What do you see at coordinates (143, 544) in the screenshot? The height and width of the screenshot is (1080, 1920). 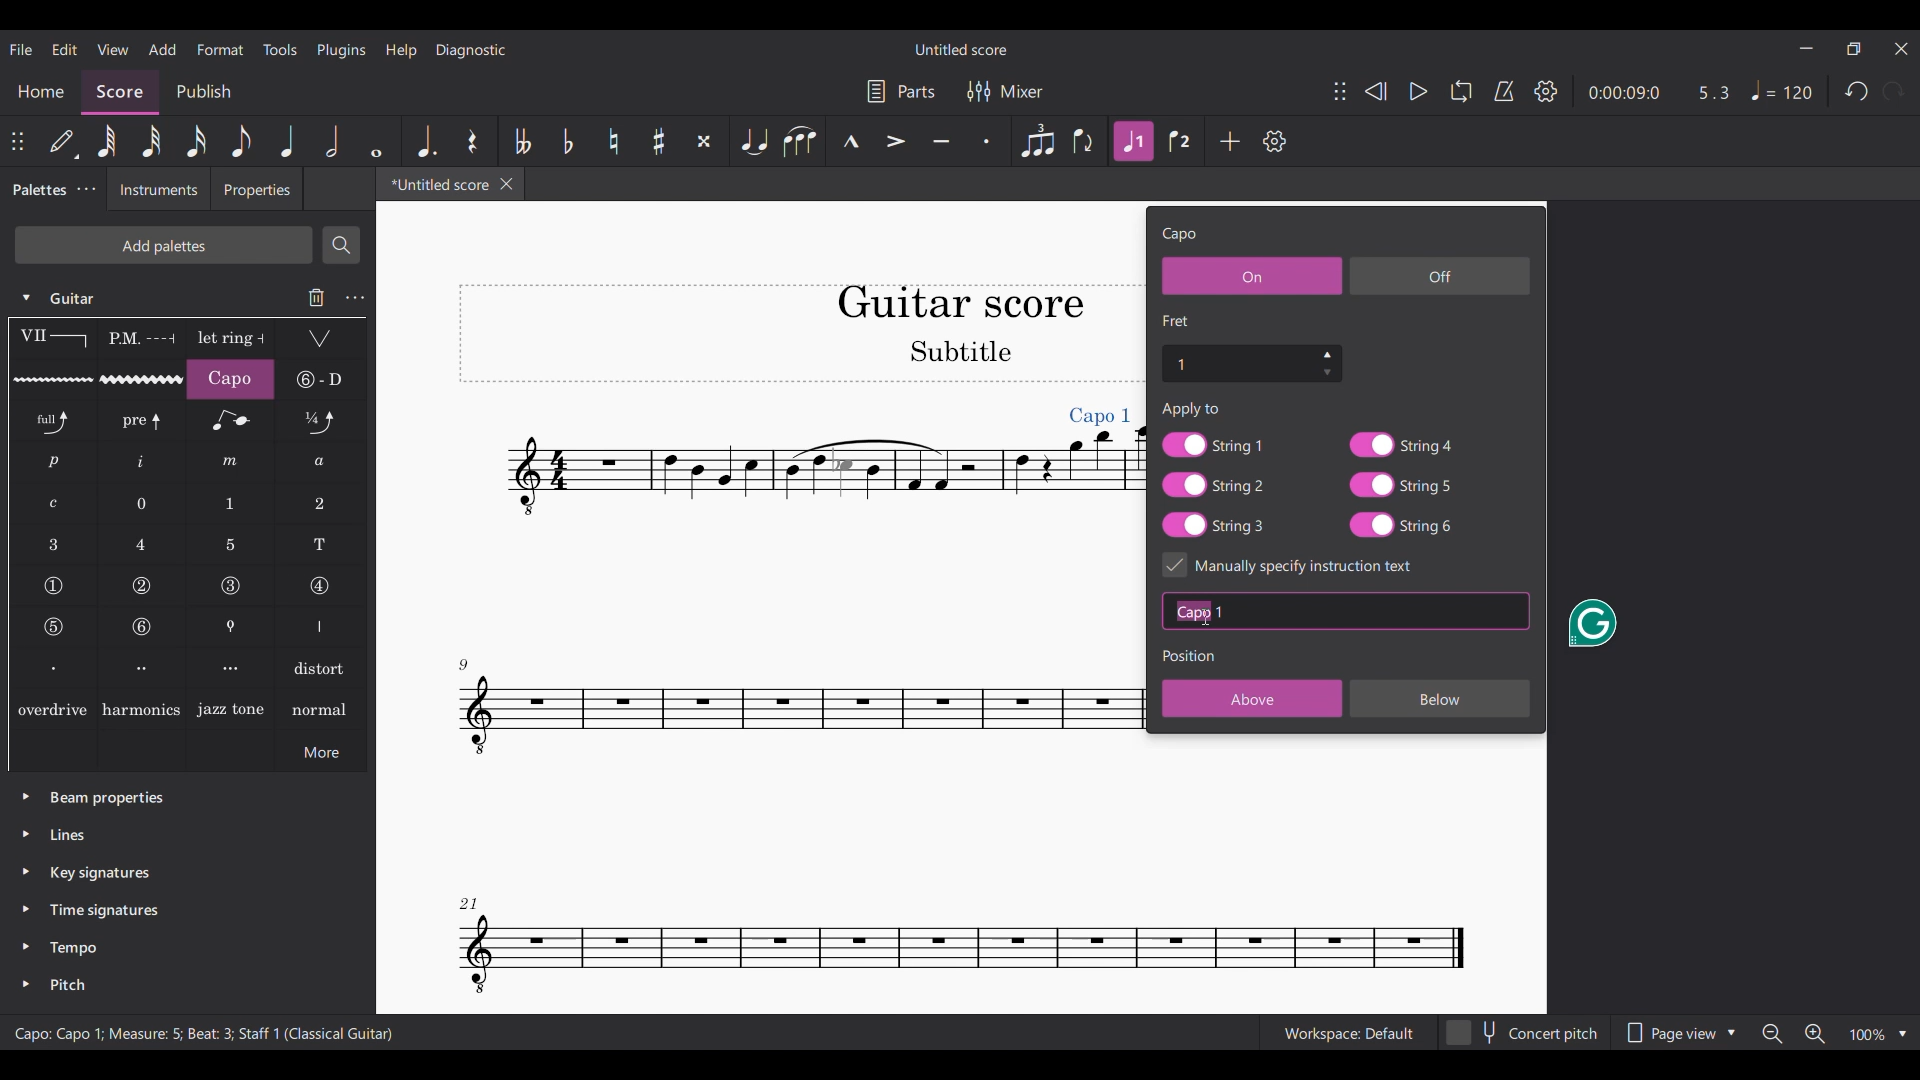 I see `LH guitar fingering 4` at bounding box center [143, 544].